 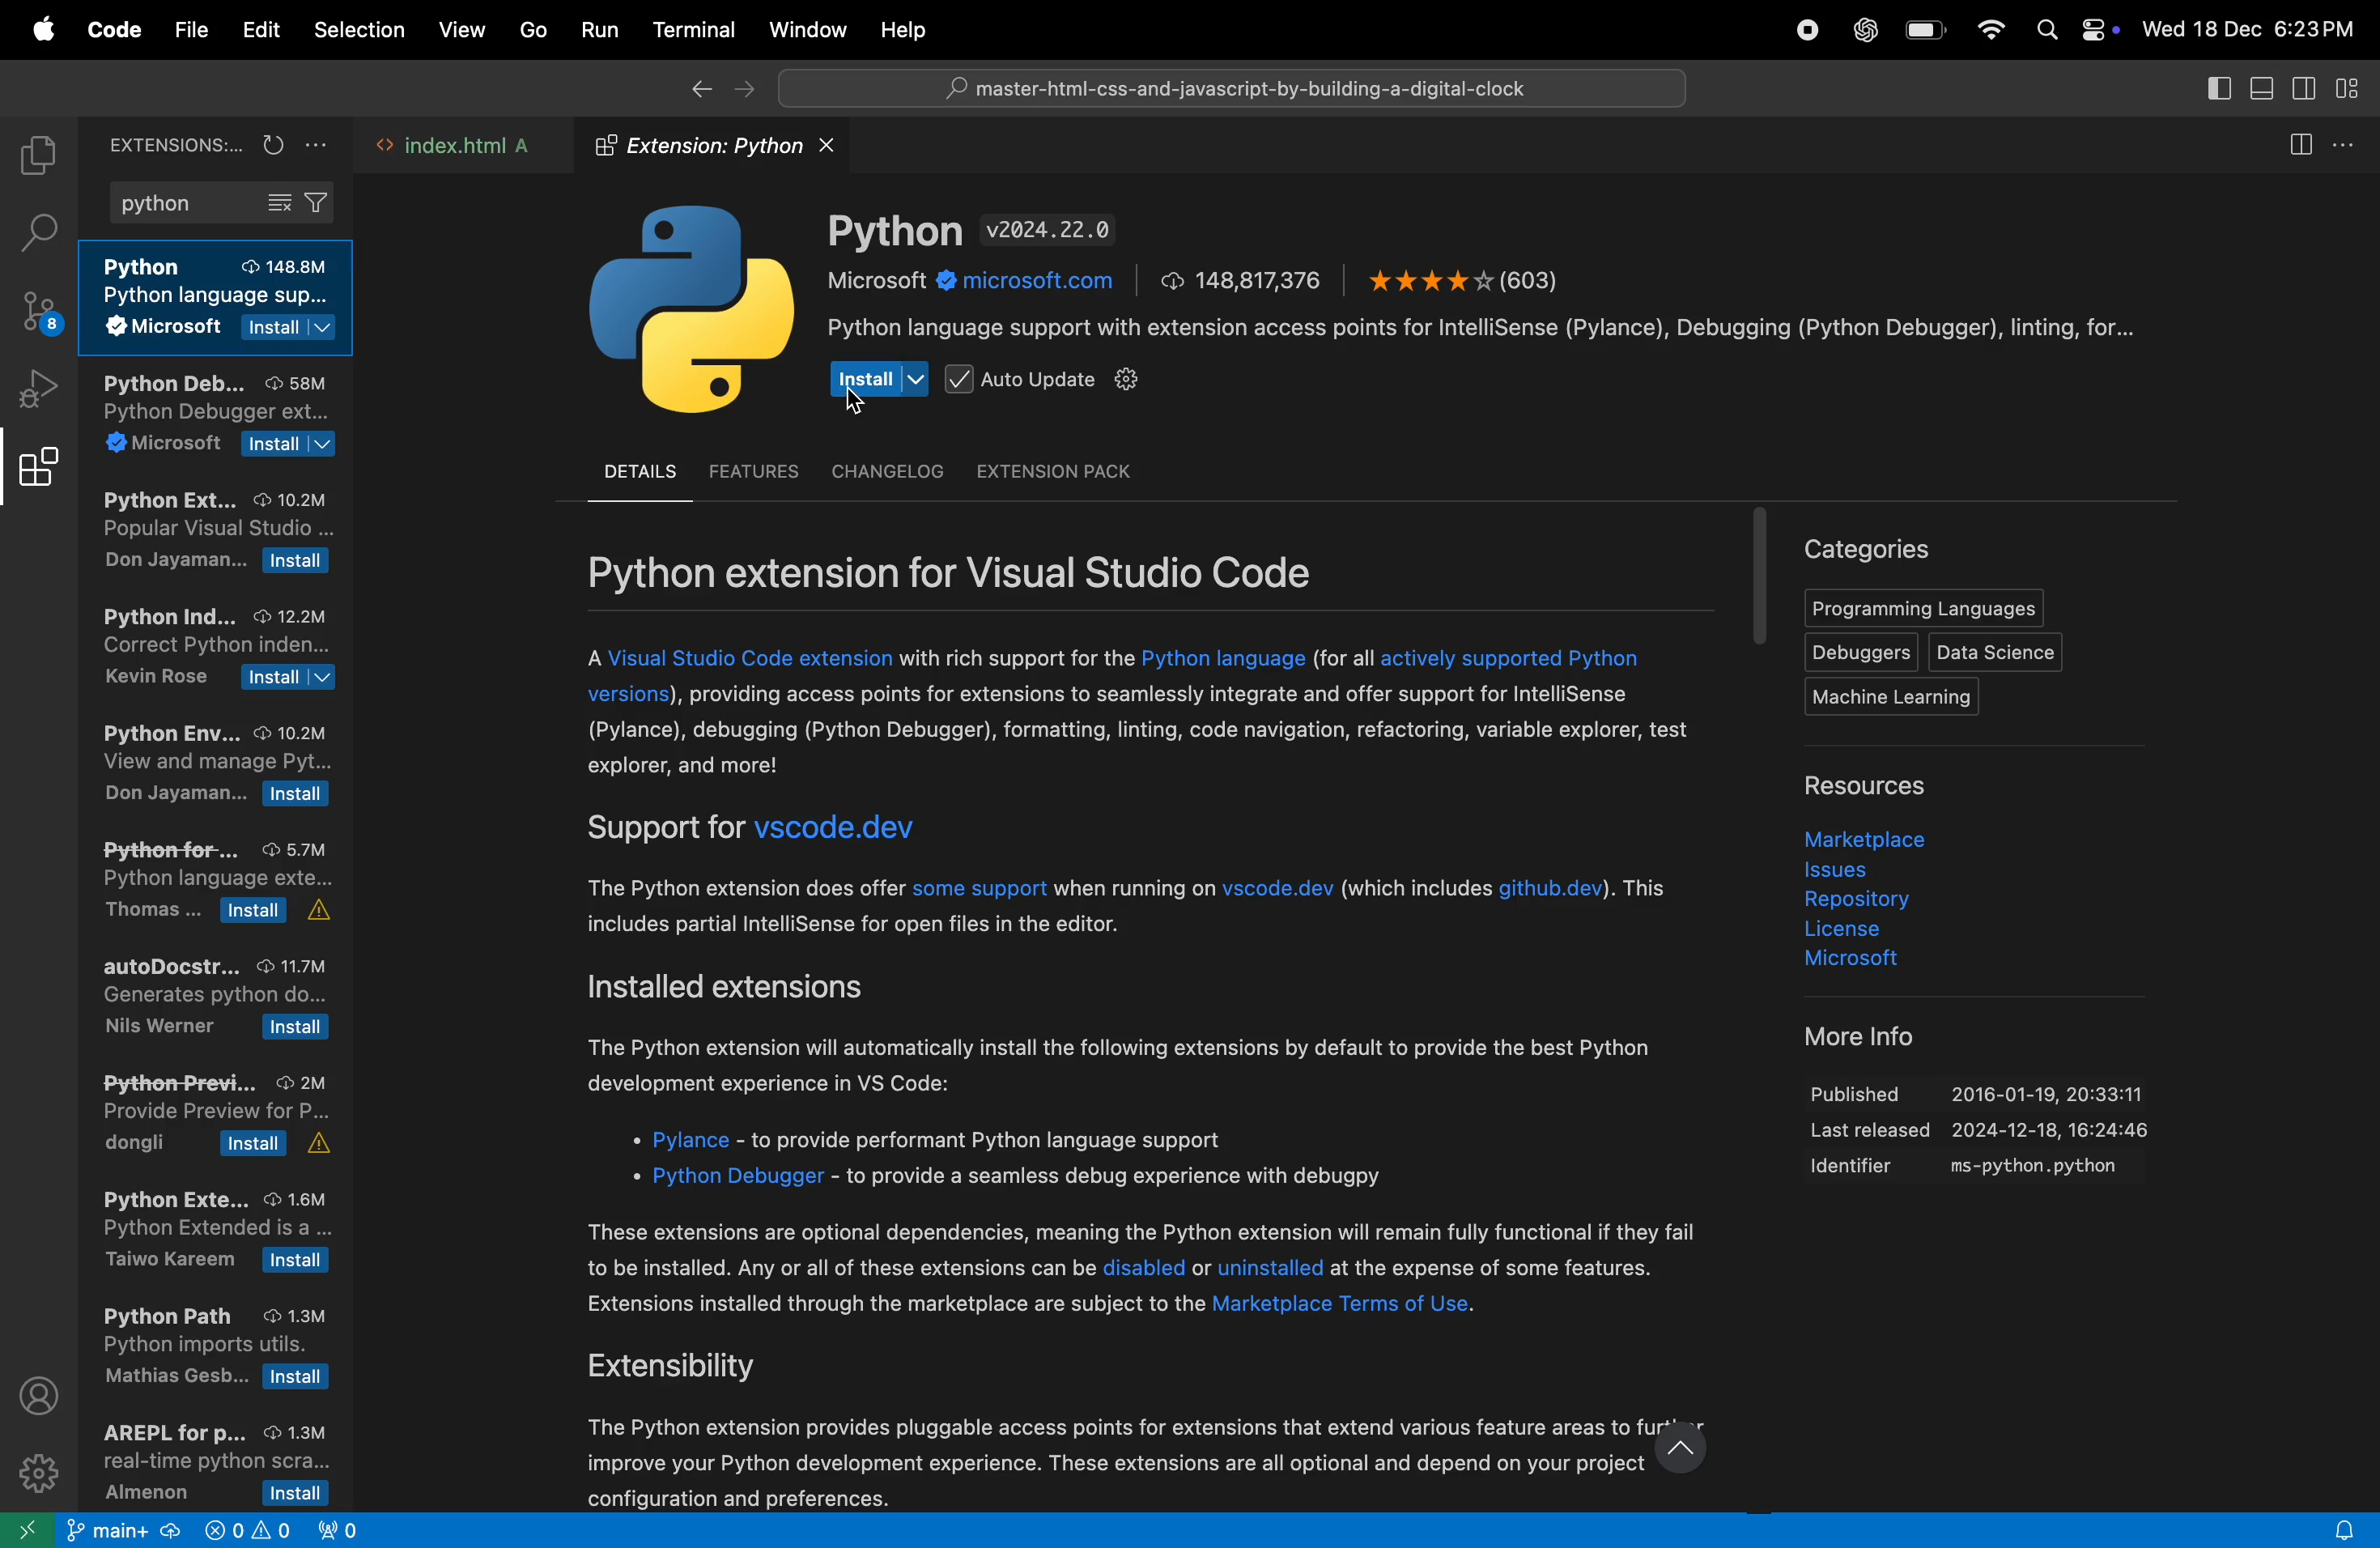 I want to click on explore, so click(x=36, y=157).